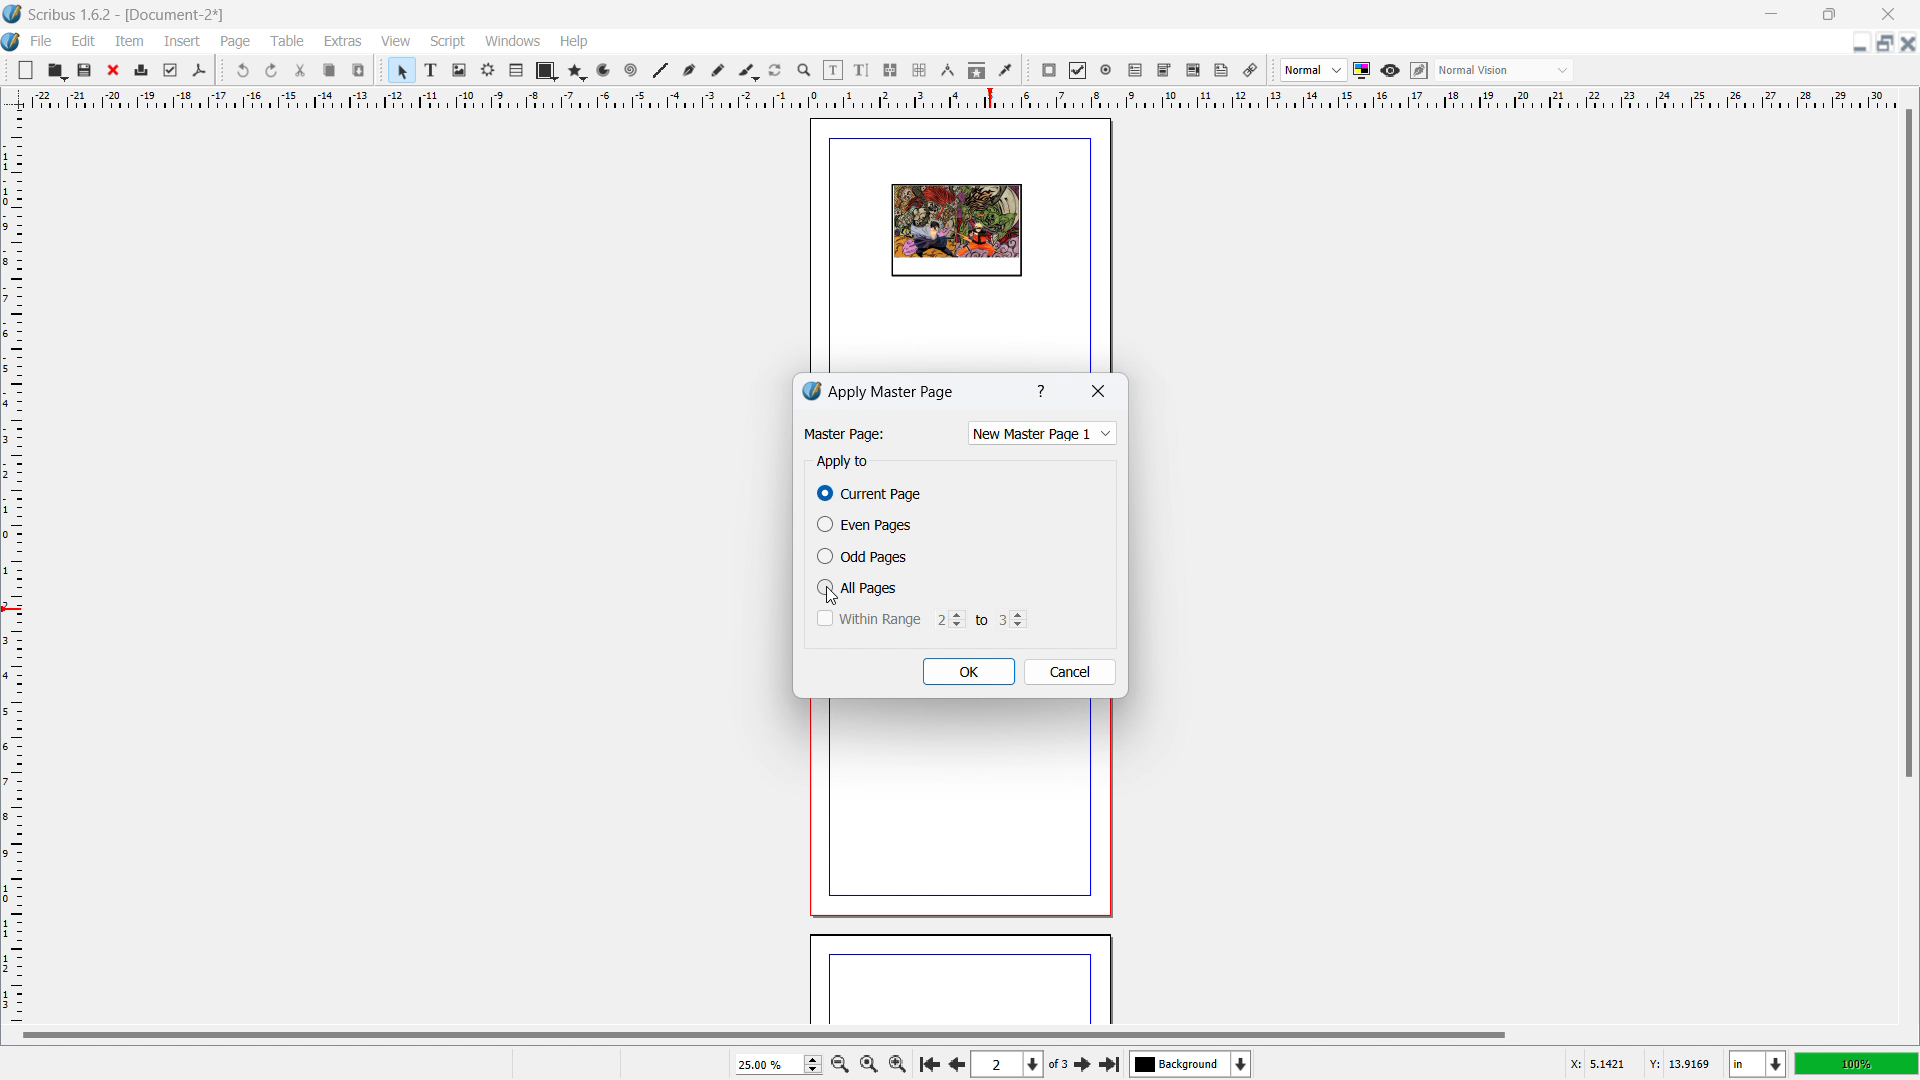 This screenshot has width=1920, height=1080. Describe the element at coordinates (272, 71) in the screenshot. I see `redo` at that location.